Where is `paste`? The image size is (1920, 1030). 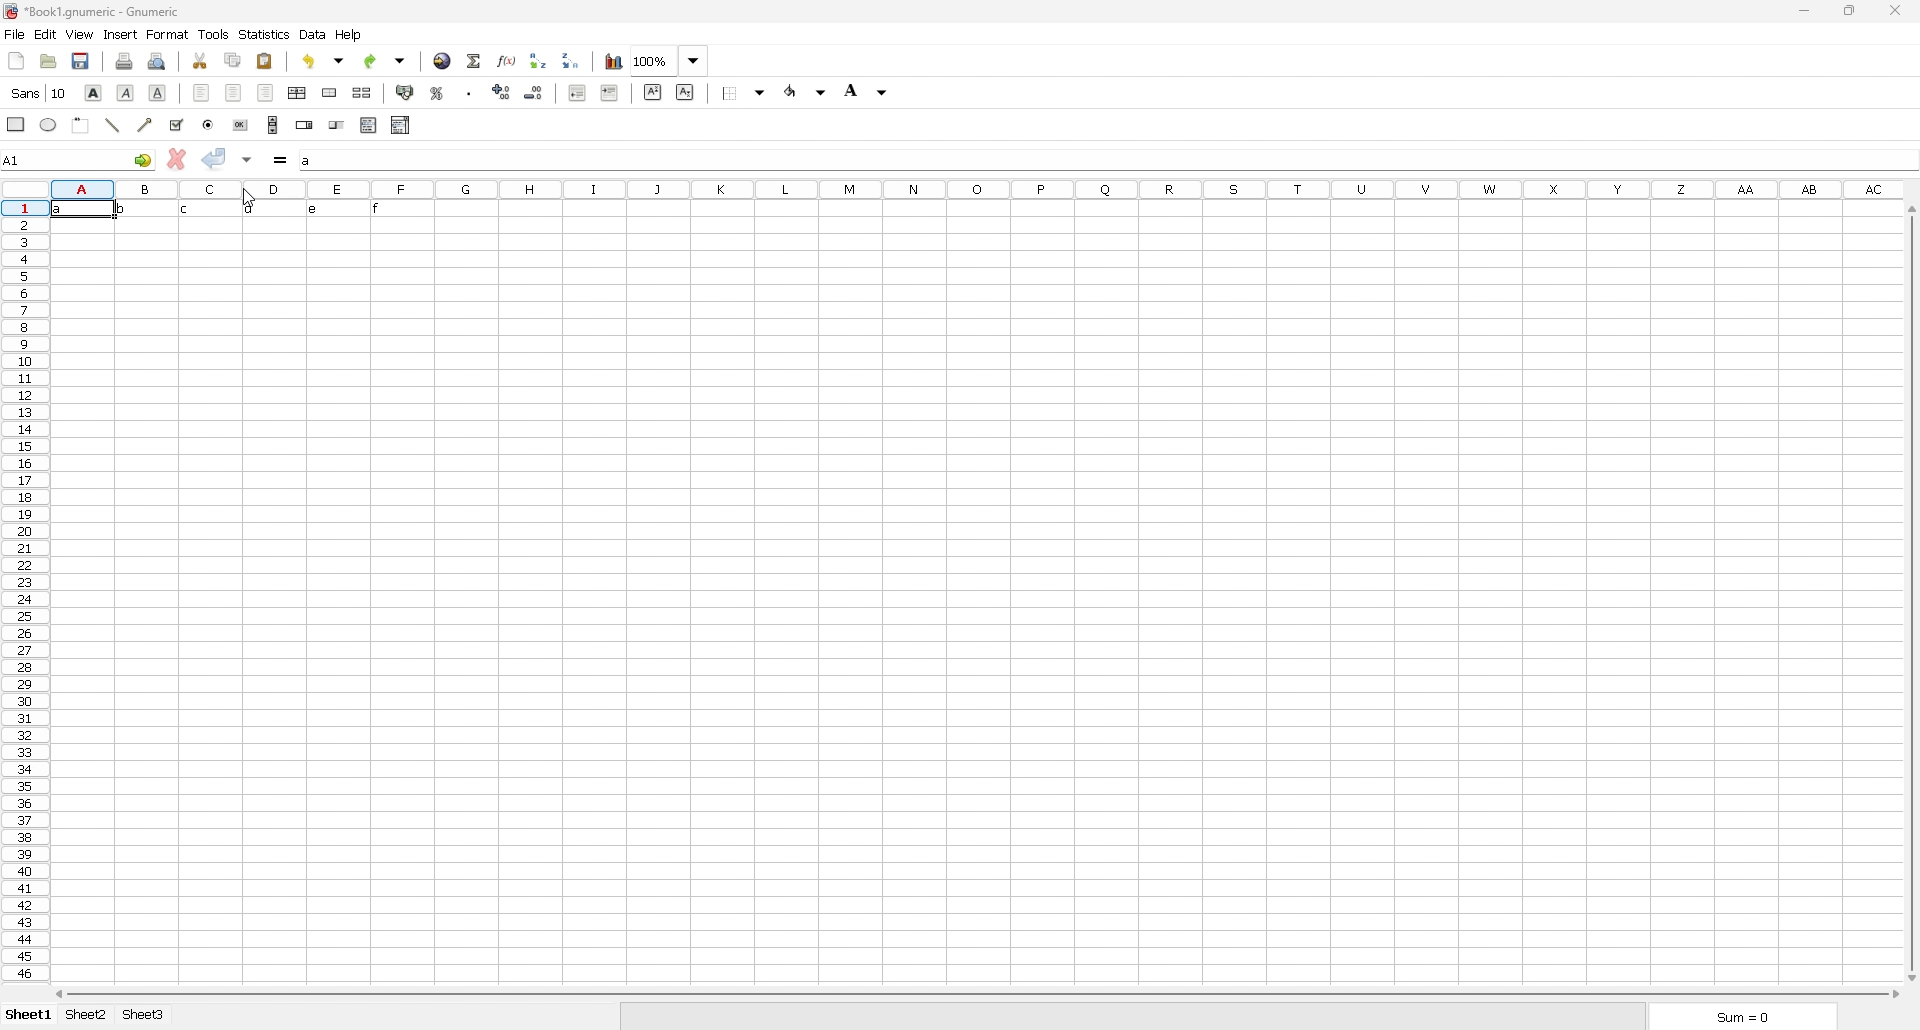
paste is located at coordinates (266, 60).